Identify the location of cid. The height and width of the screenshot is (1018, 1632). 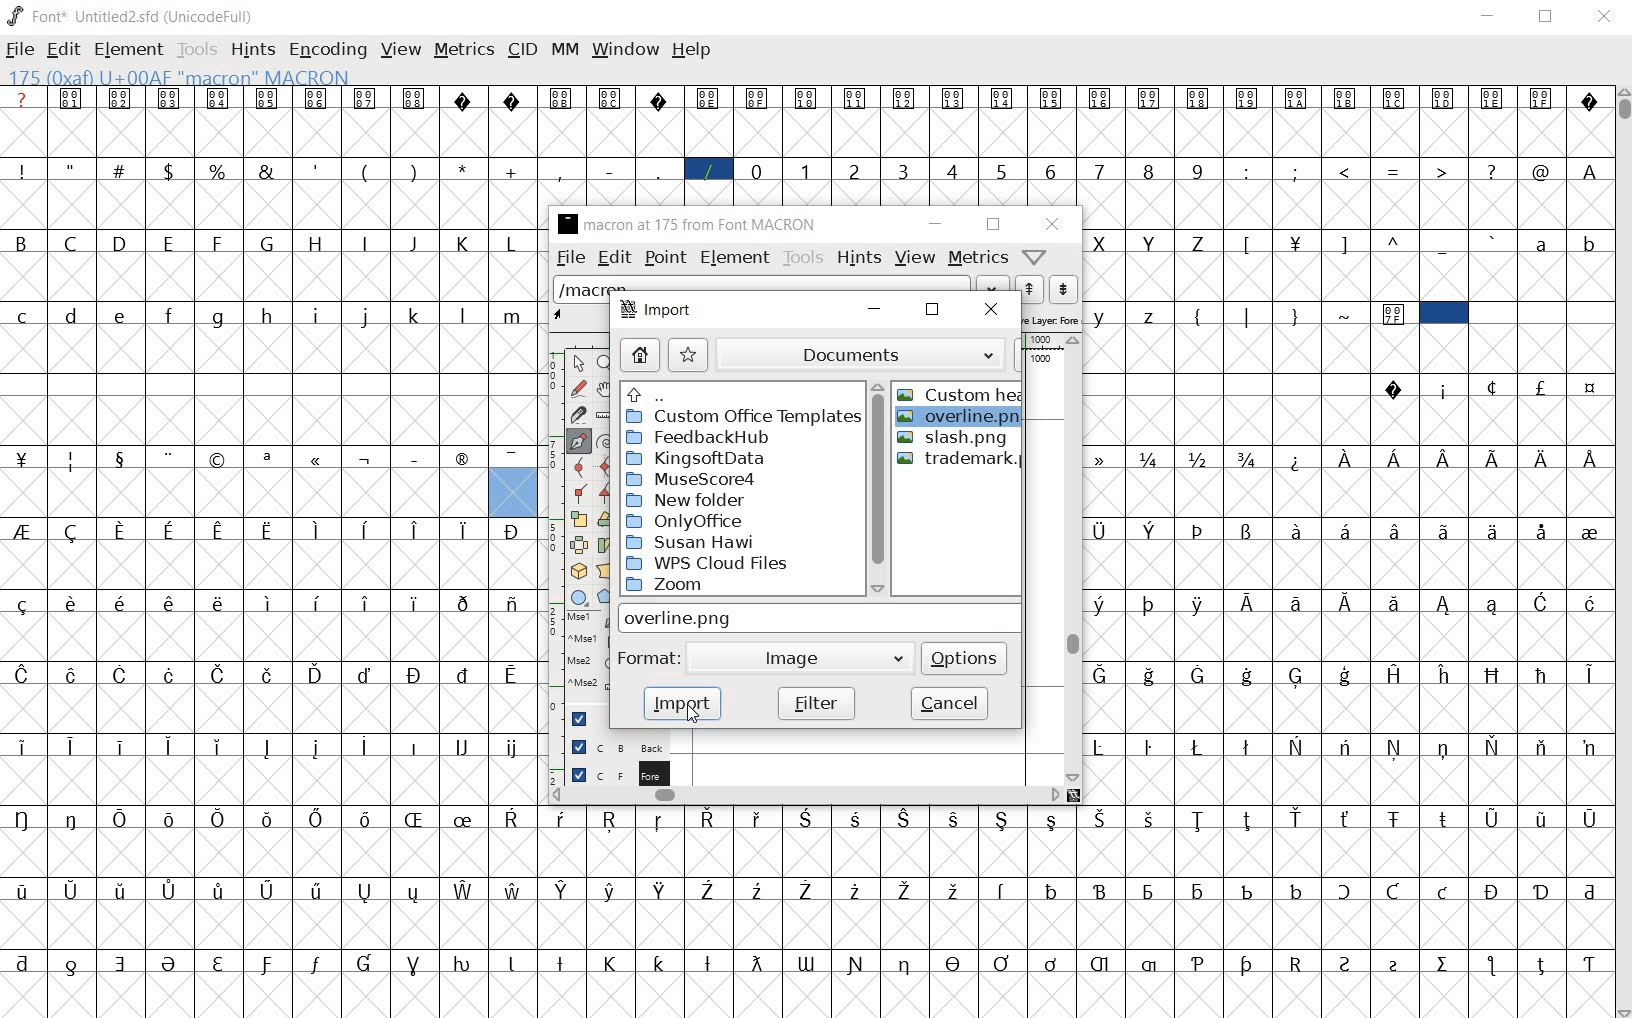
(522, 50).